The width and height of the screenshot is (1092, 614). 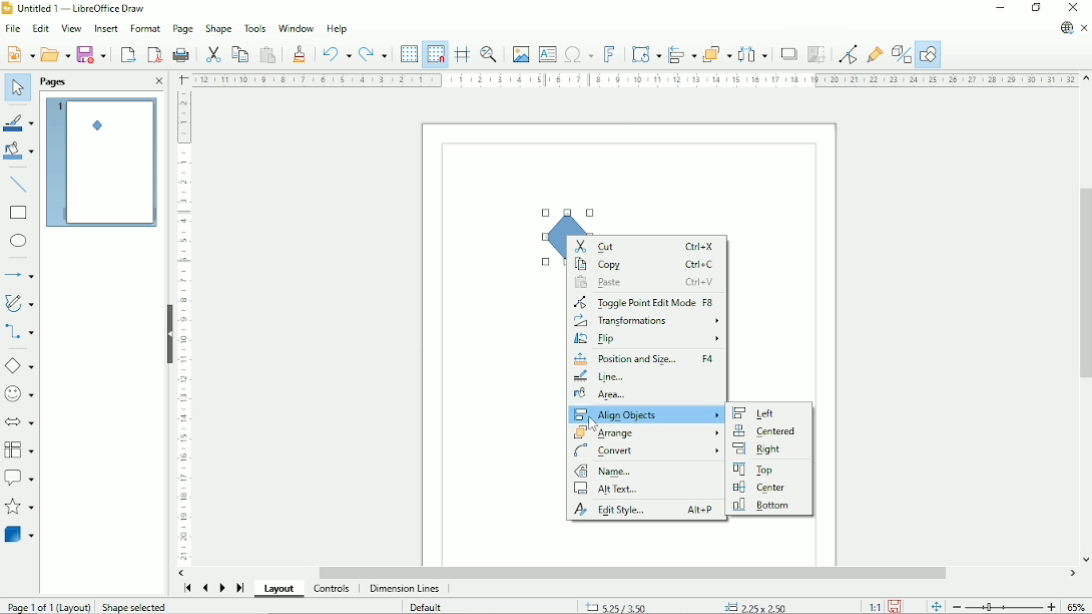 I want to click on Insert line, so click(x=21, y=185).